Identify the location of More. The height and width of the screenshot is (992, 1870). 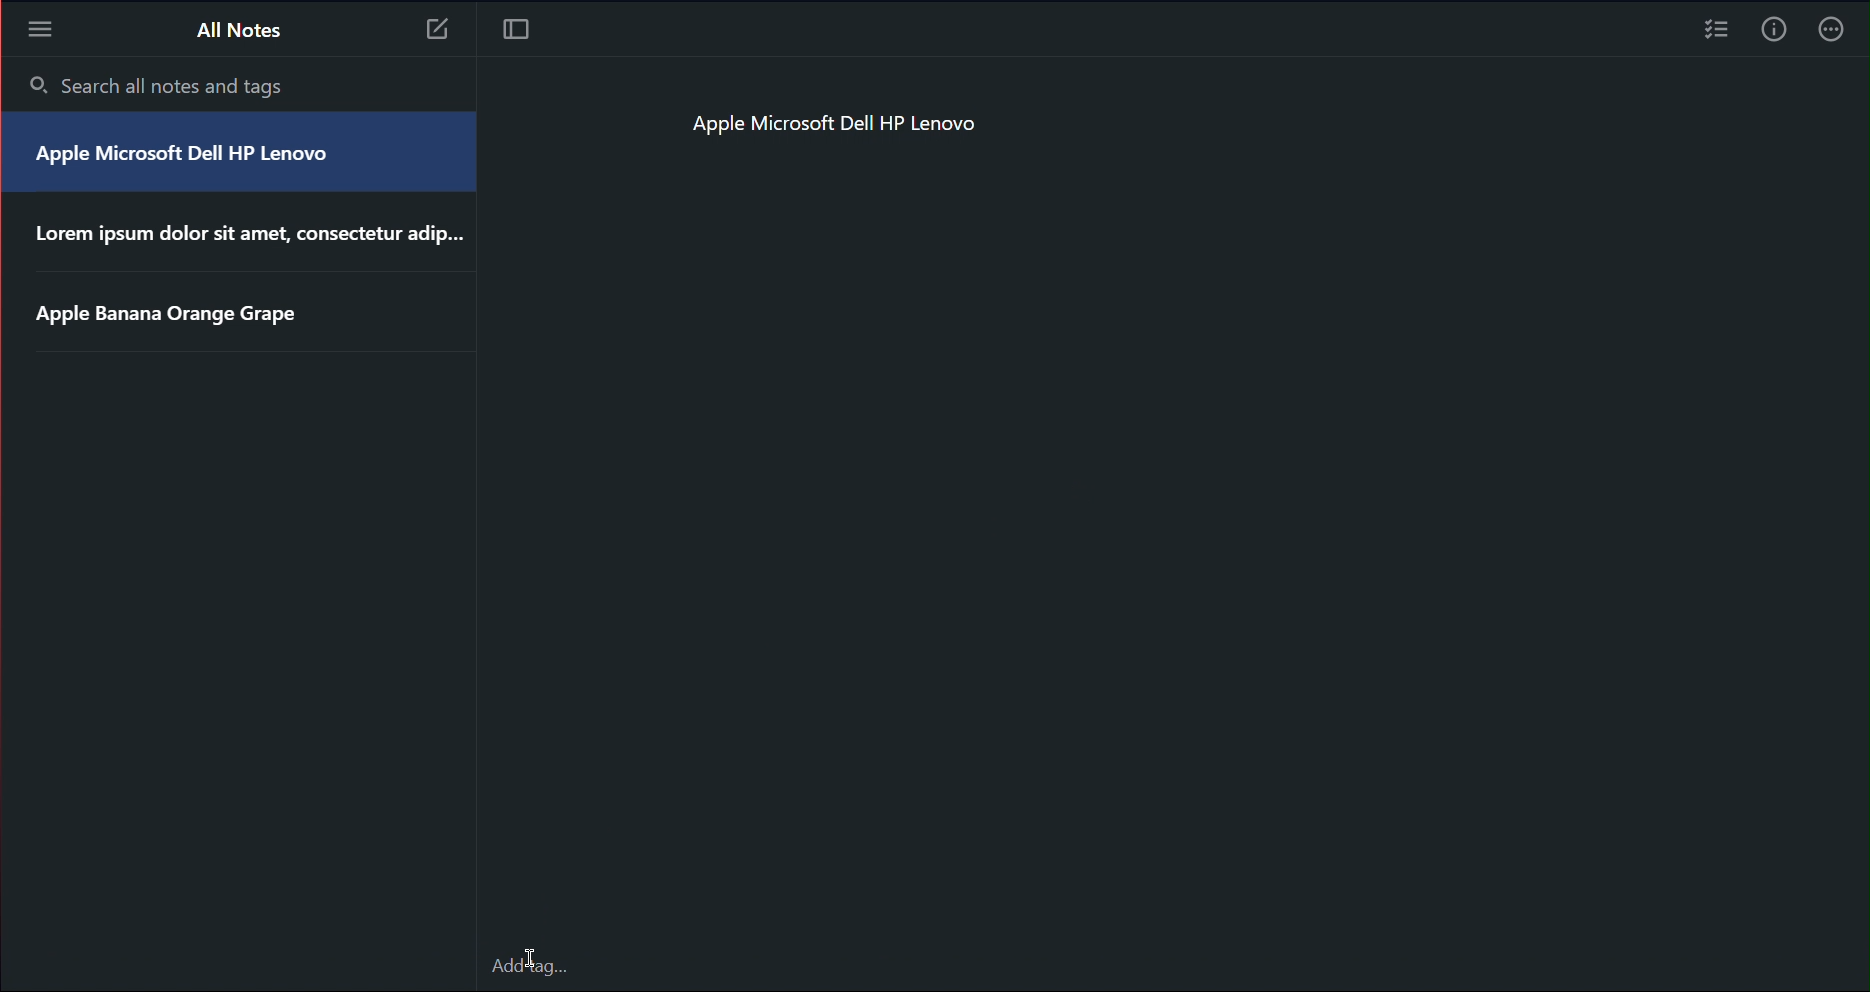
(39, 28).